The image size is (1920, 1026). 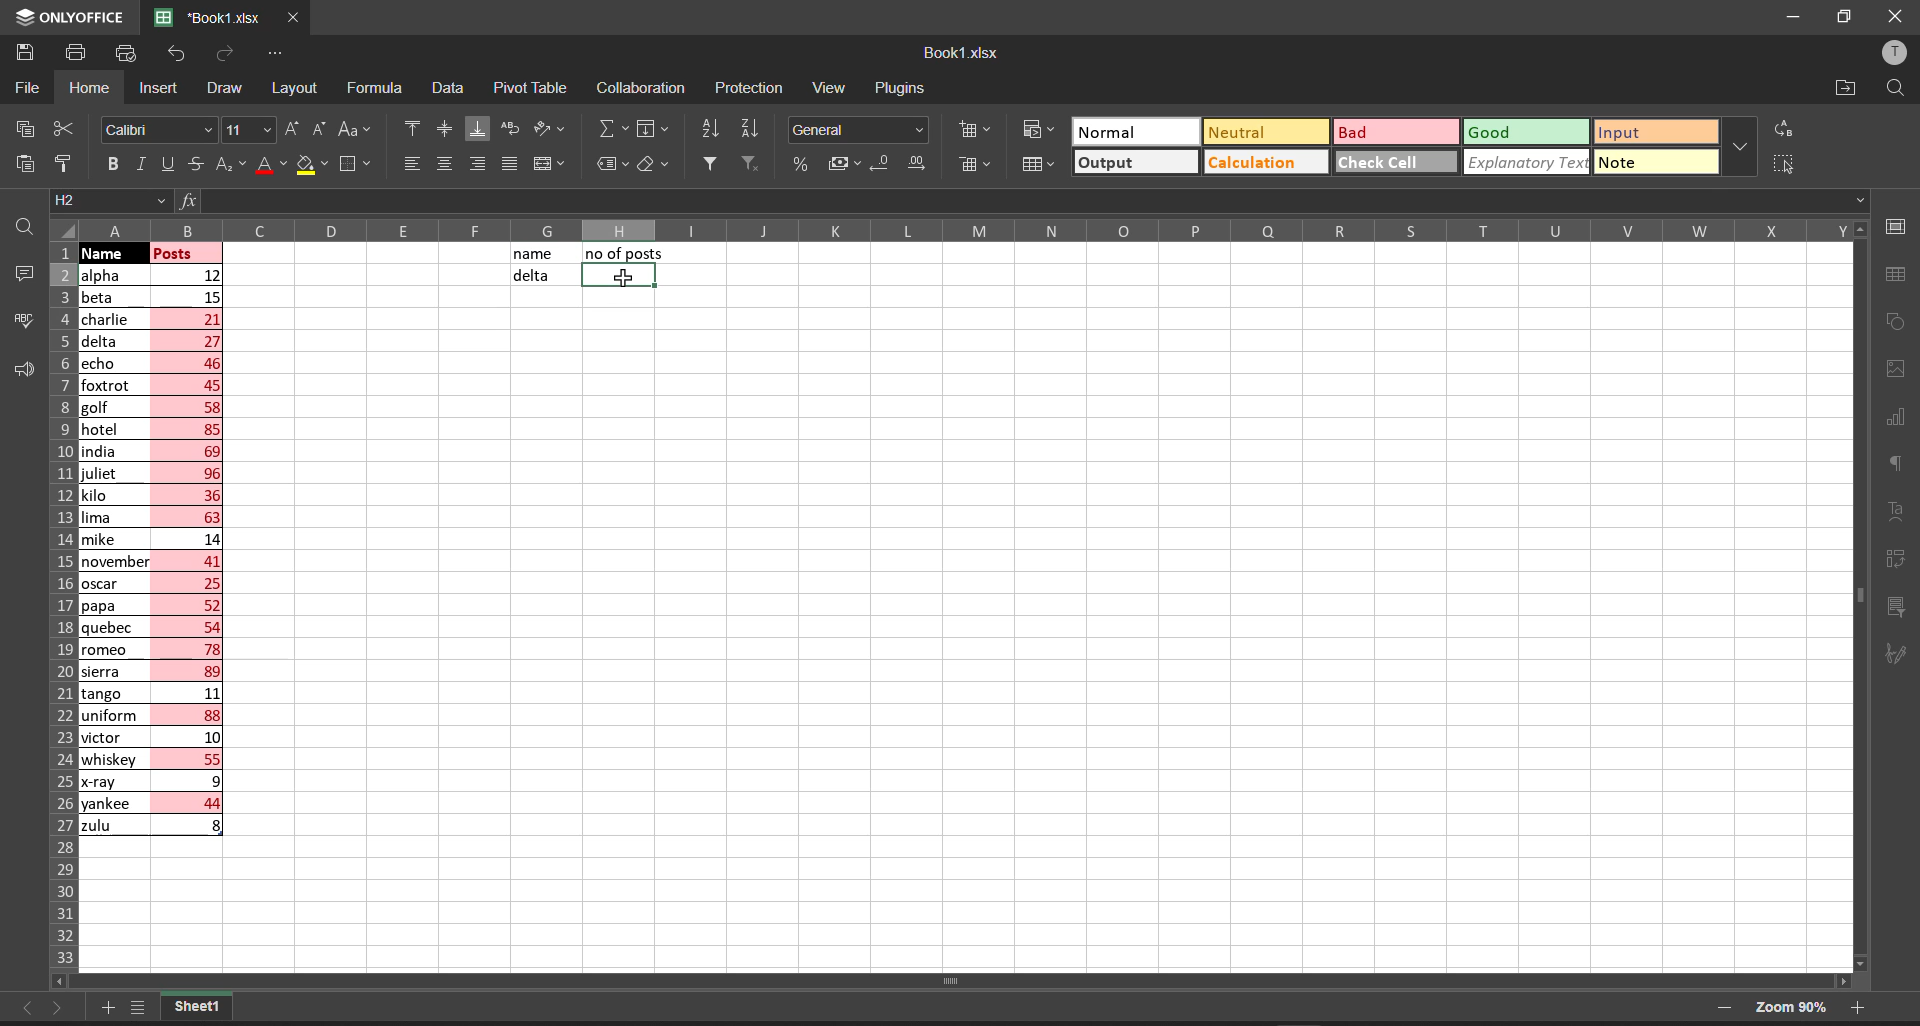 What do you see at coordinates (111, 1005) in the screenshot?
I see `add new tab` at bounding box center [111, 1005].